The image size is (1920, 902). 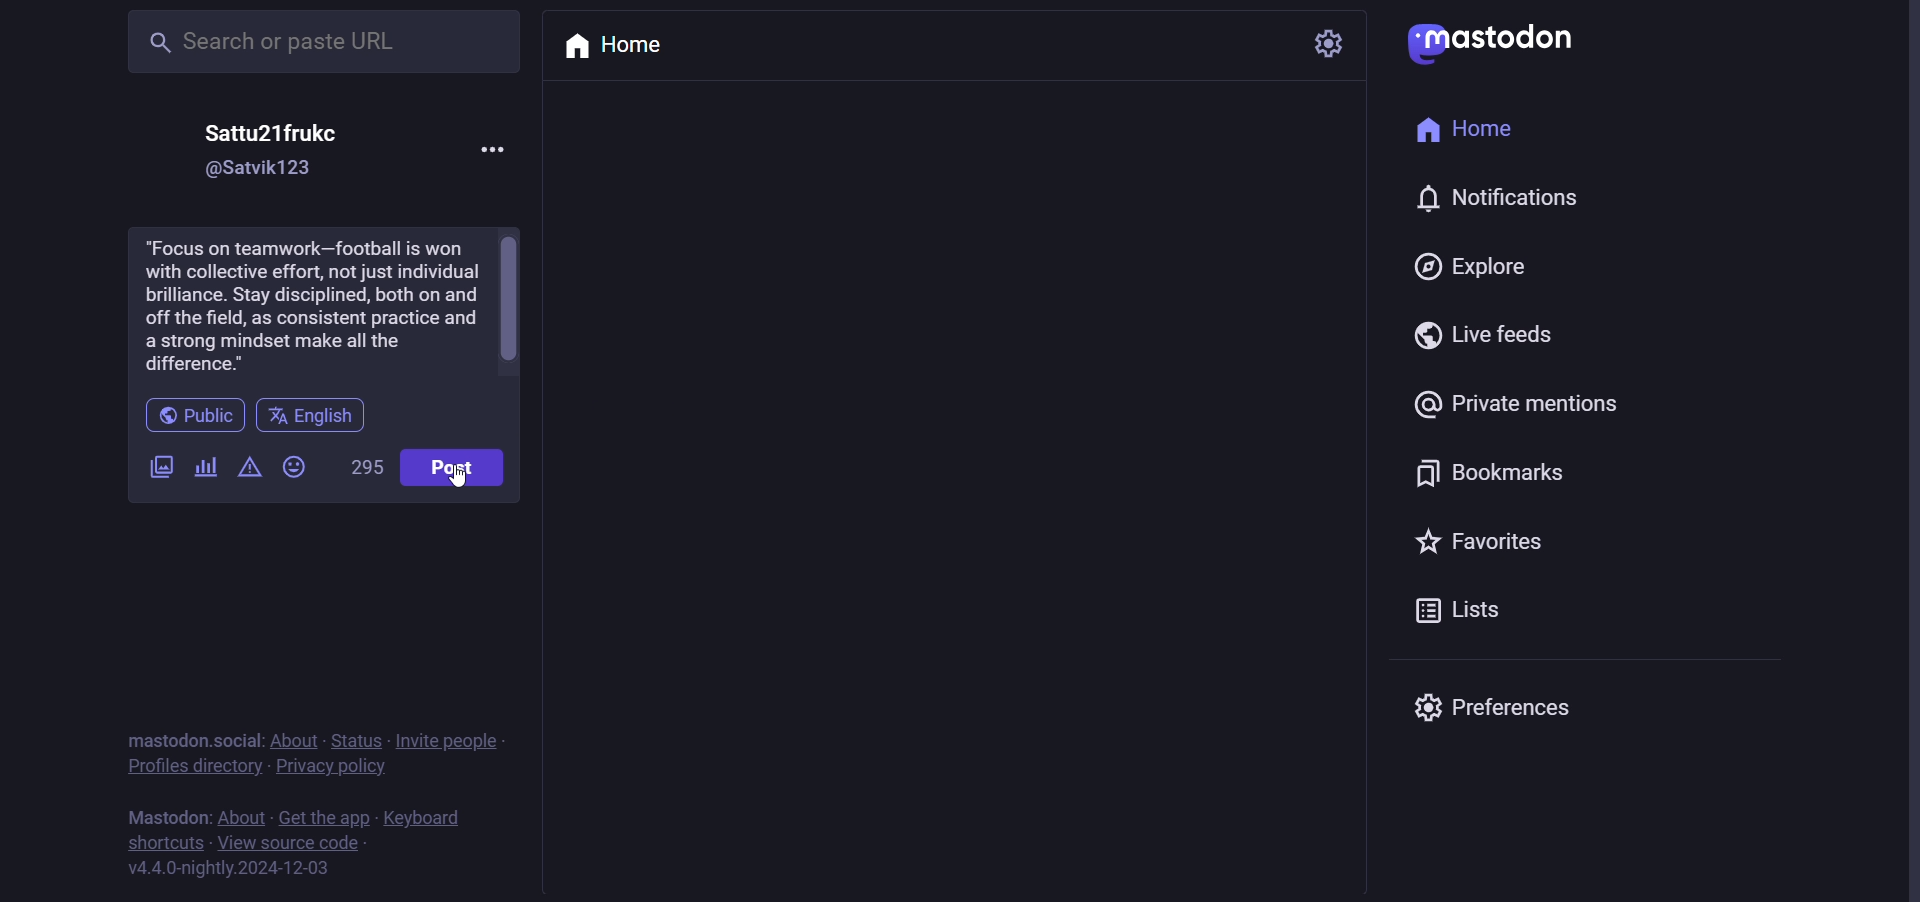 I want to click on mastodon social, so click(x=184, y=737).